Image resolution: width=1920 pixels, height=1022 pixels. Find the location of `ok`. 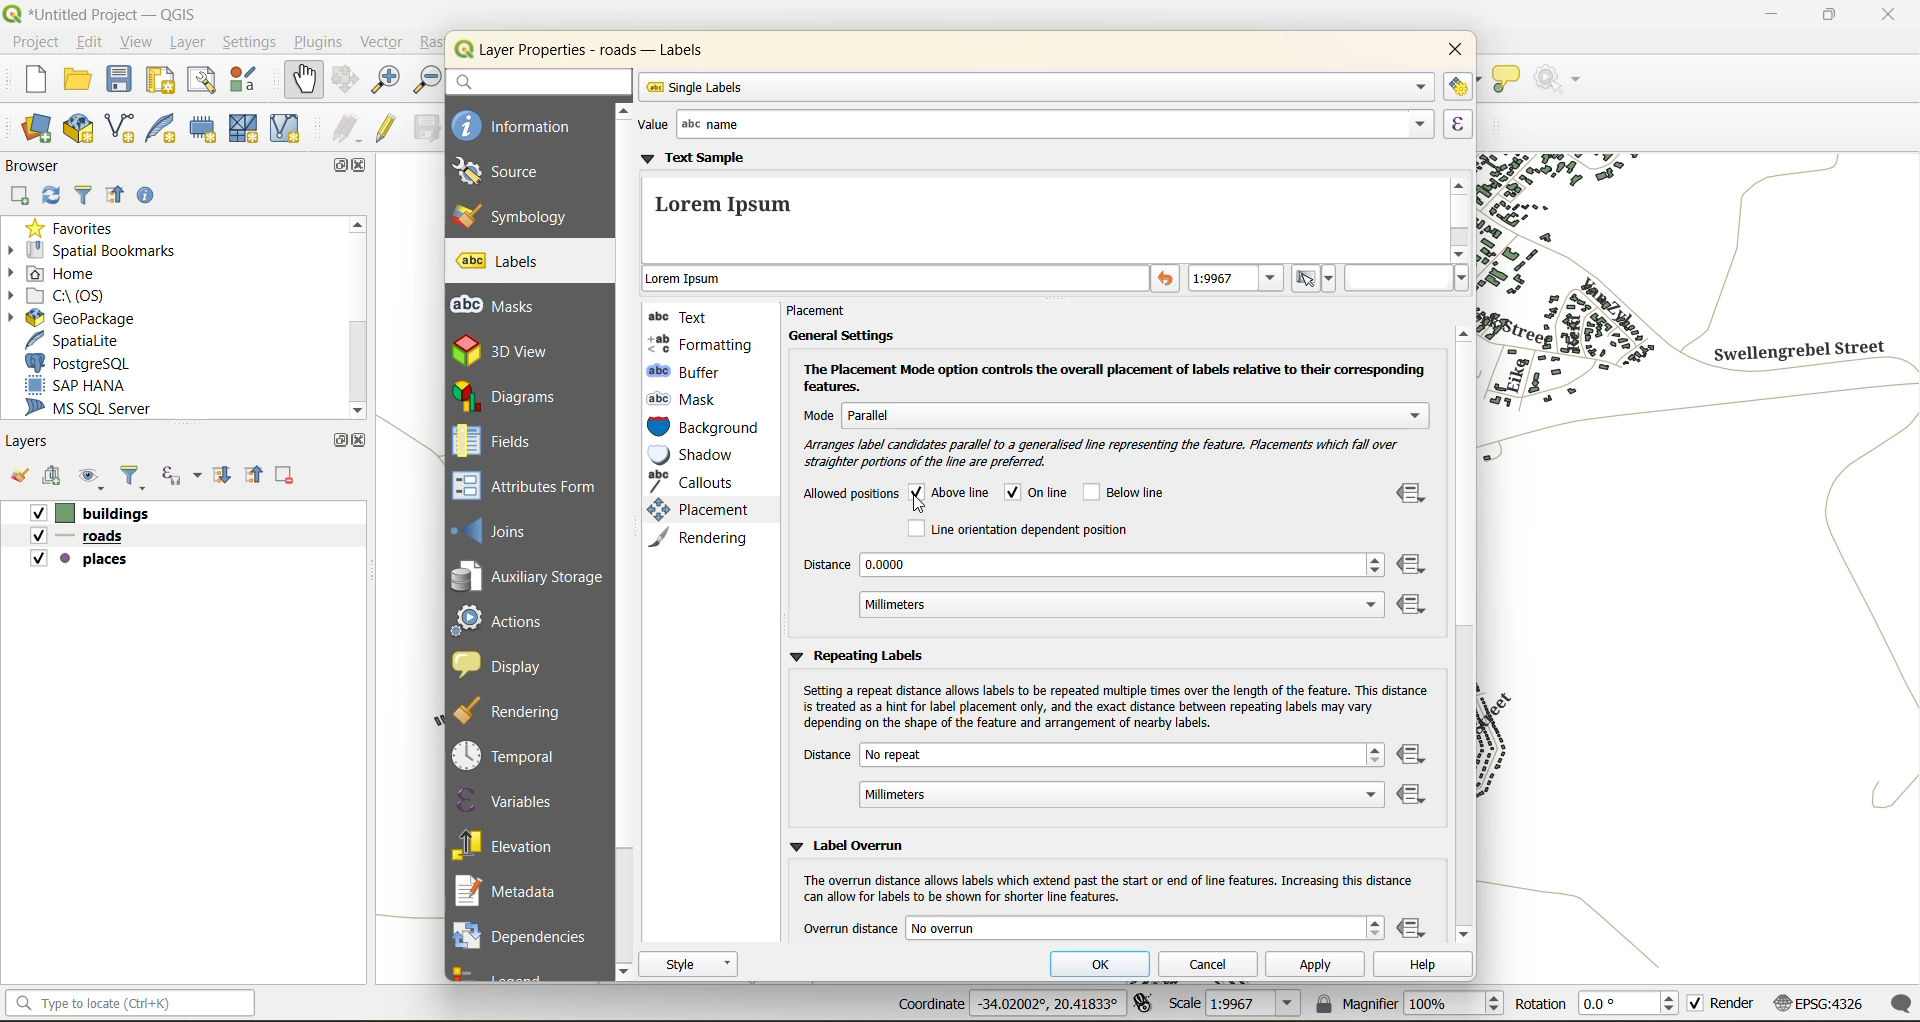

ok is located at coordinates (1107, 966).